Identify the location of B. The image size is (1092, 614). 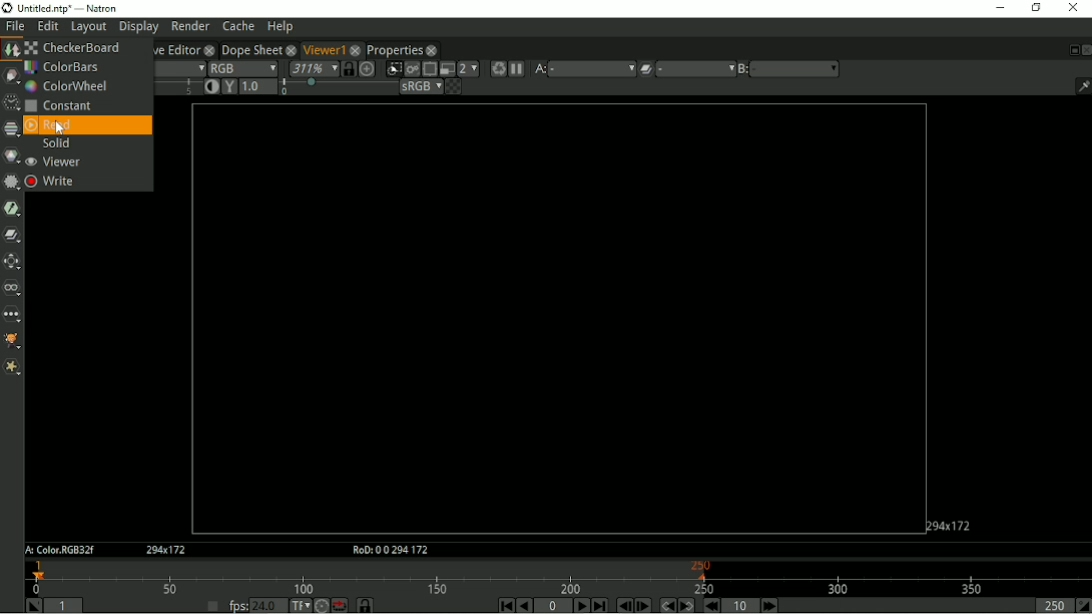
(742, 69).